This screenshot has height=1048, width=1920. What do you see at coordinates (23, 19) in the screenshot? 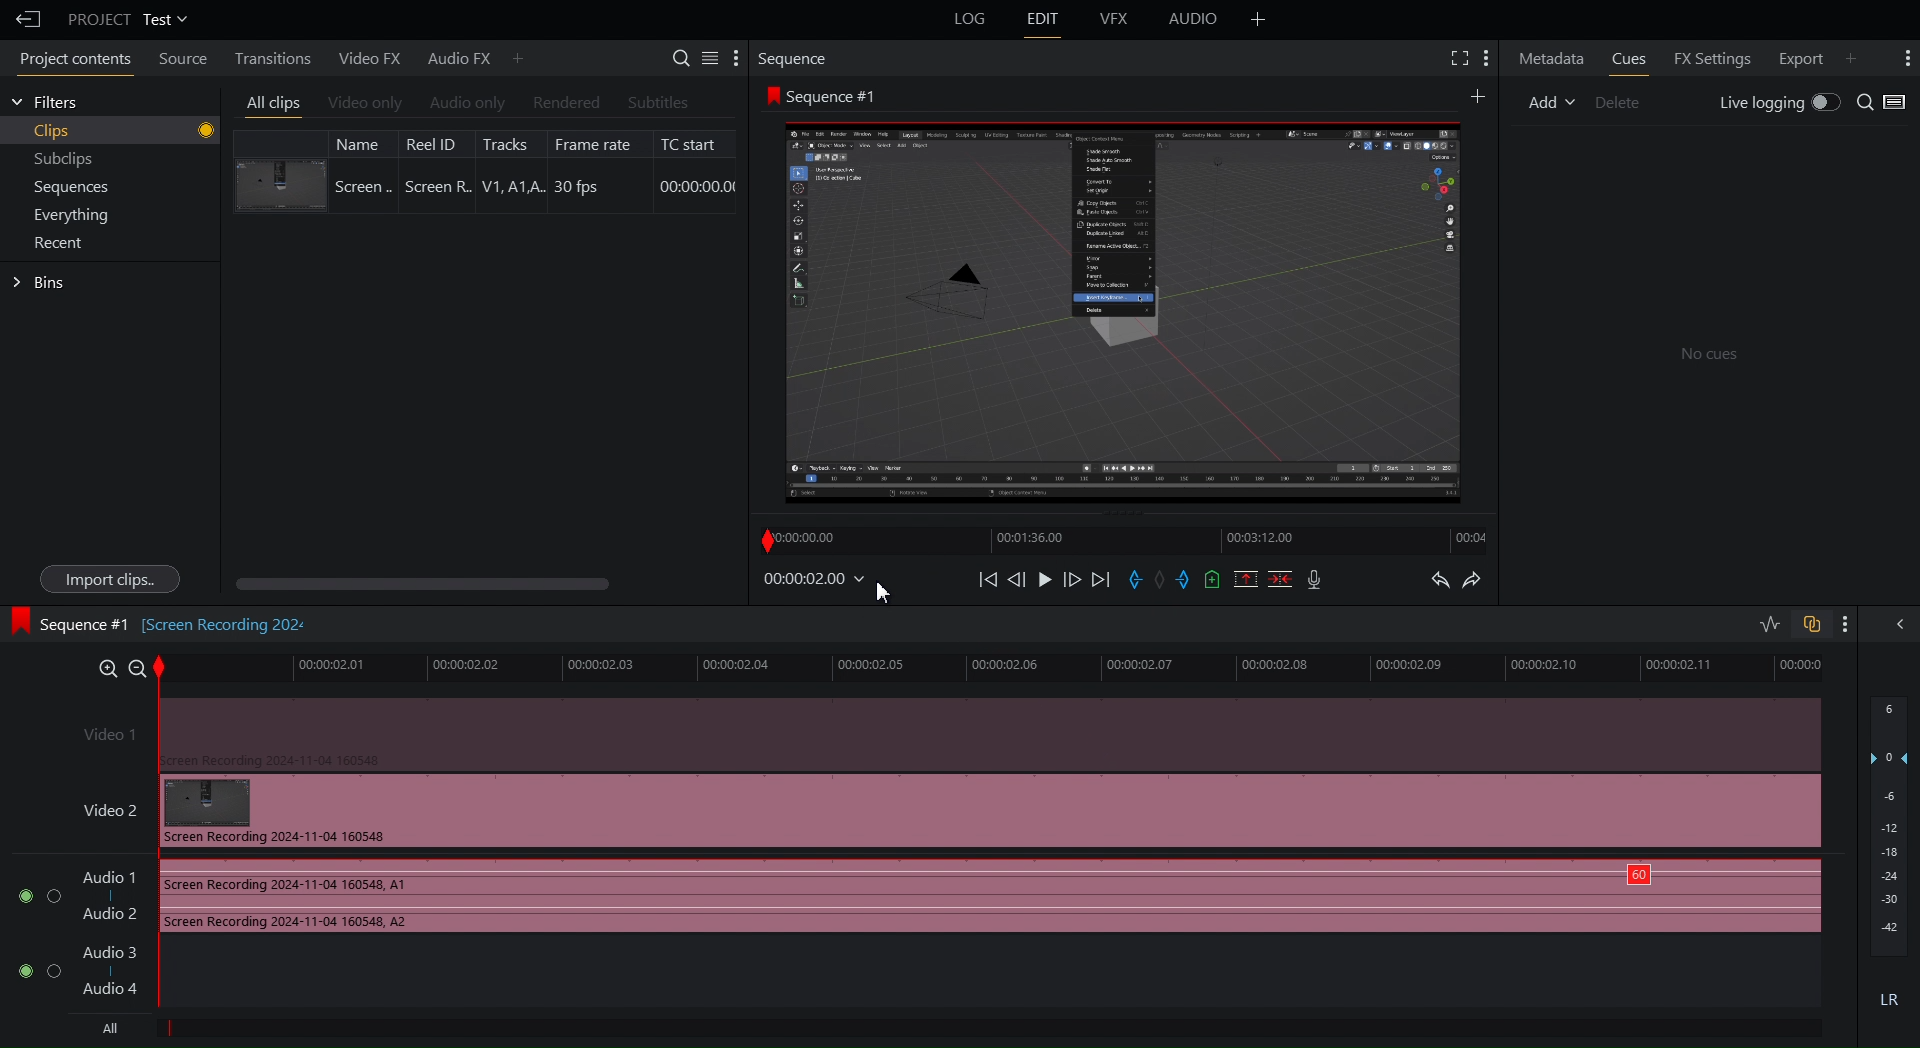
I see `Back` at bounding box center [23, 19].